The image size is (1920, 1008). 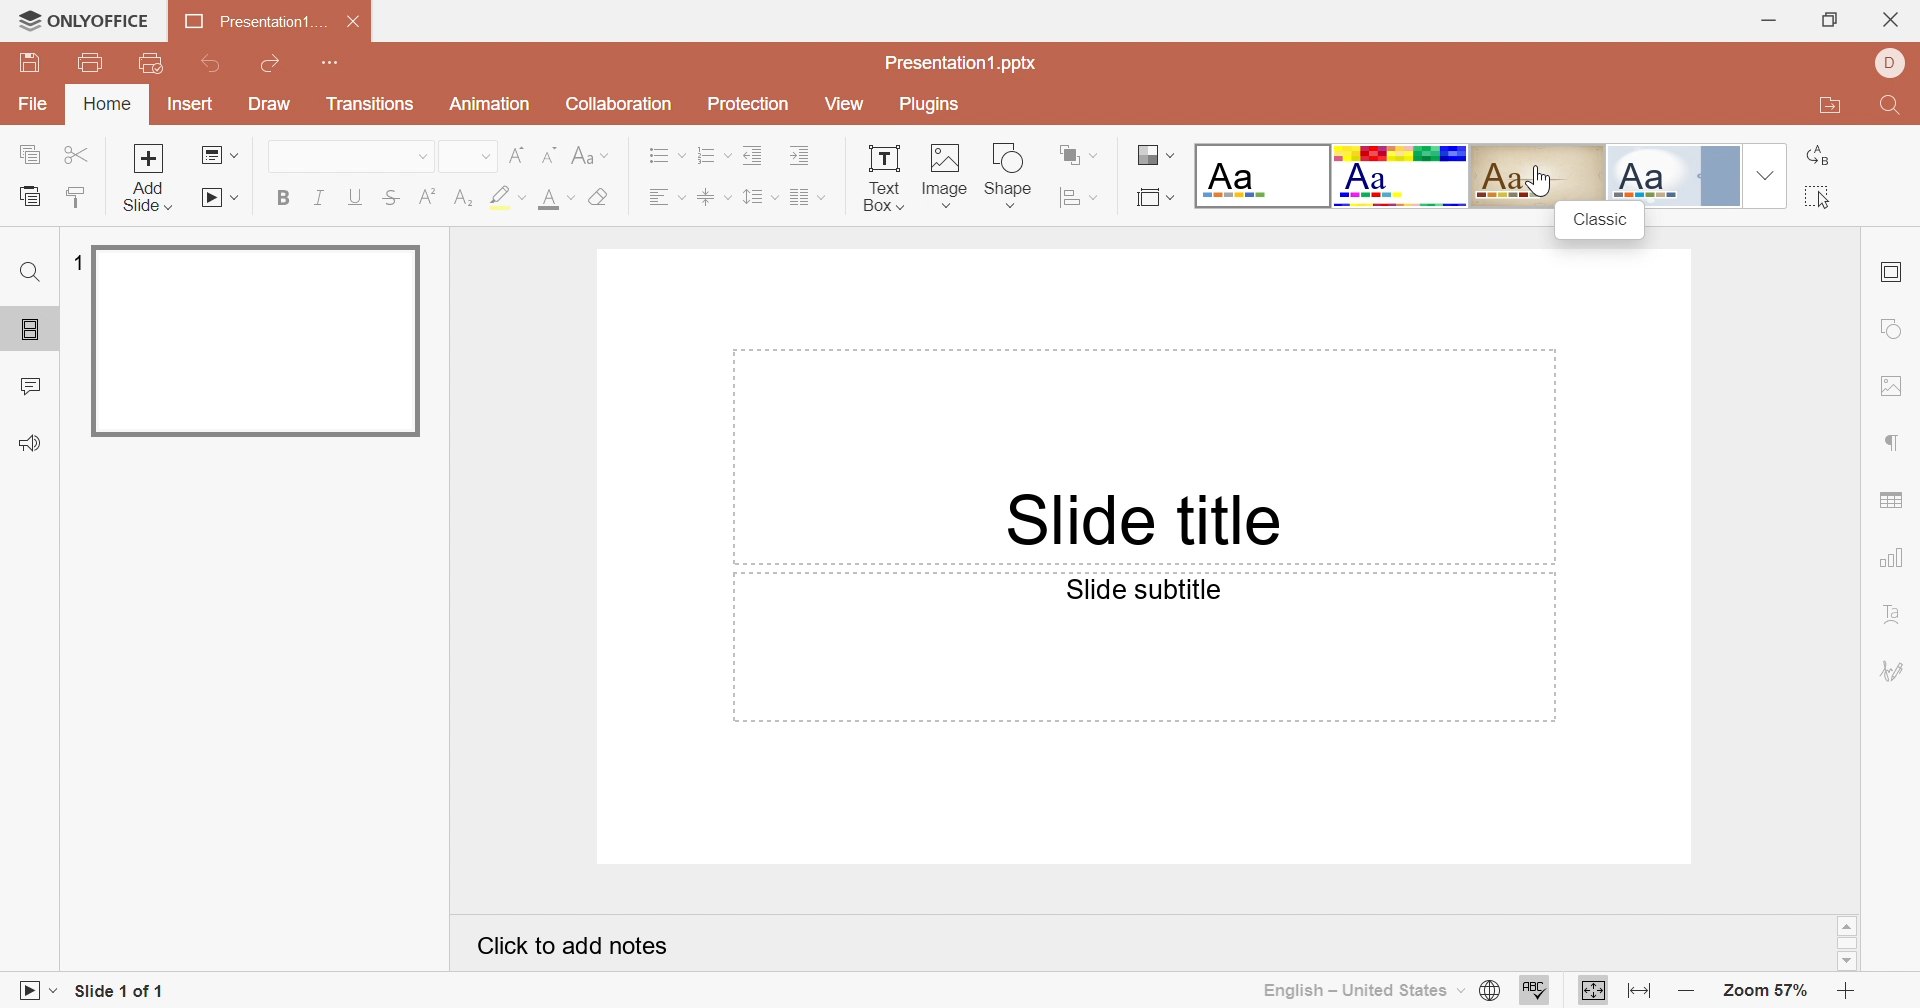 What do you see at coordinates (1848, 963) in the screenshot?
I see `Scroll Down` at bounding box center [1848, 963].